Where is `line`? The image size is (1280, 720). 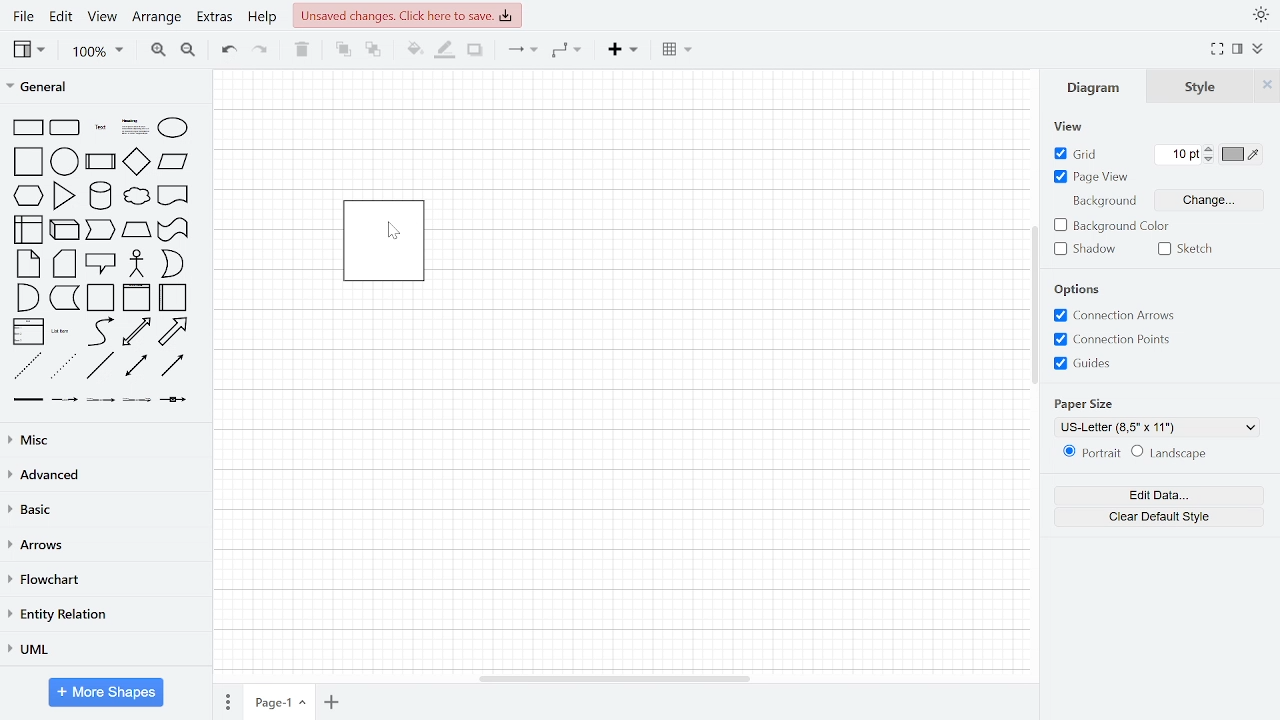
line is located at coordinates (100, 366).